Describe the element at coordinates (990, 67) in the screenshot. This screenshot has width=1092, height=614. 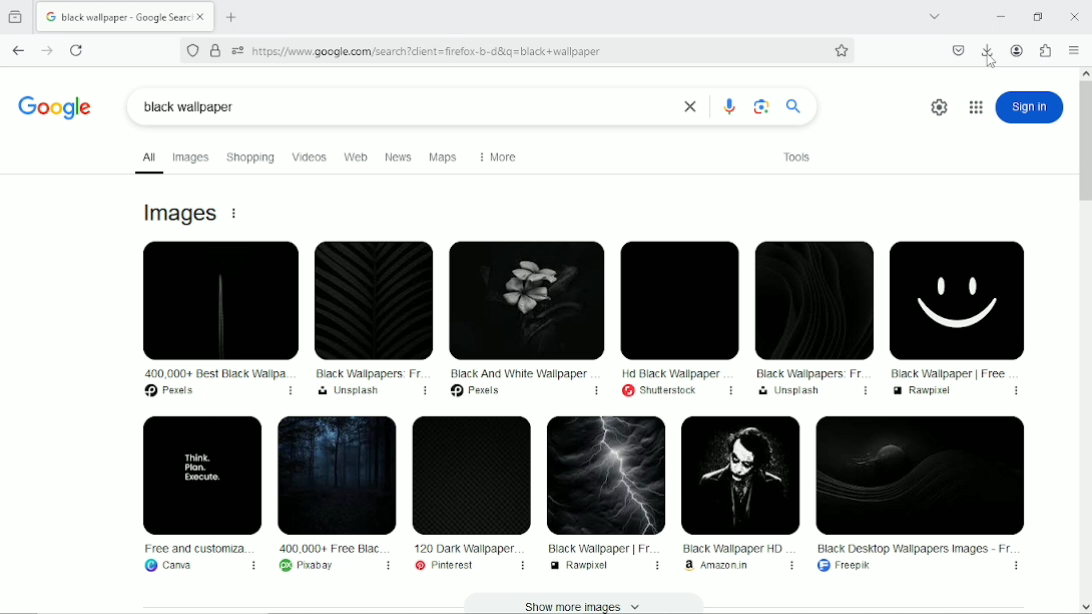
I see `Cursor` at that location.